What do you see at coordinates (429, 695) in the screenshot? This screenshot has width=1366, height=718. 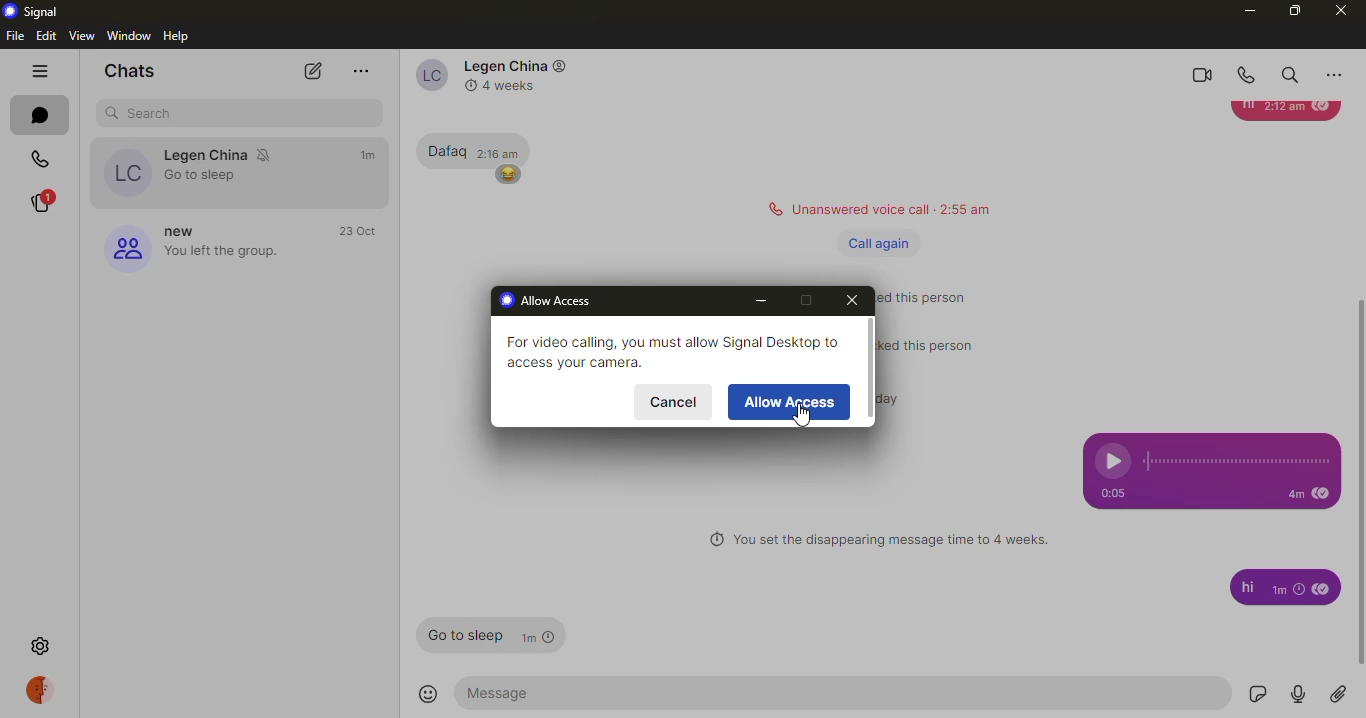 I see `emoji` at bounding box center [429, 695].